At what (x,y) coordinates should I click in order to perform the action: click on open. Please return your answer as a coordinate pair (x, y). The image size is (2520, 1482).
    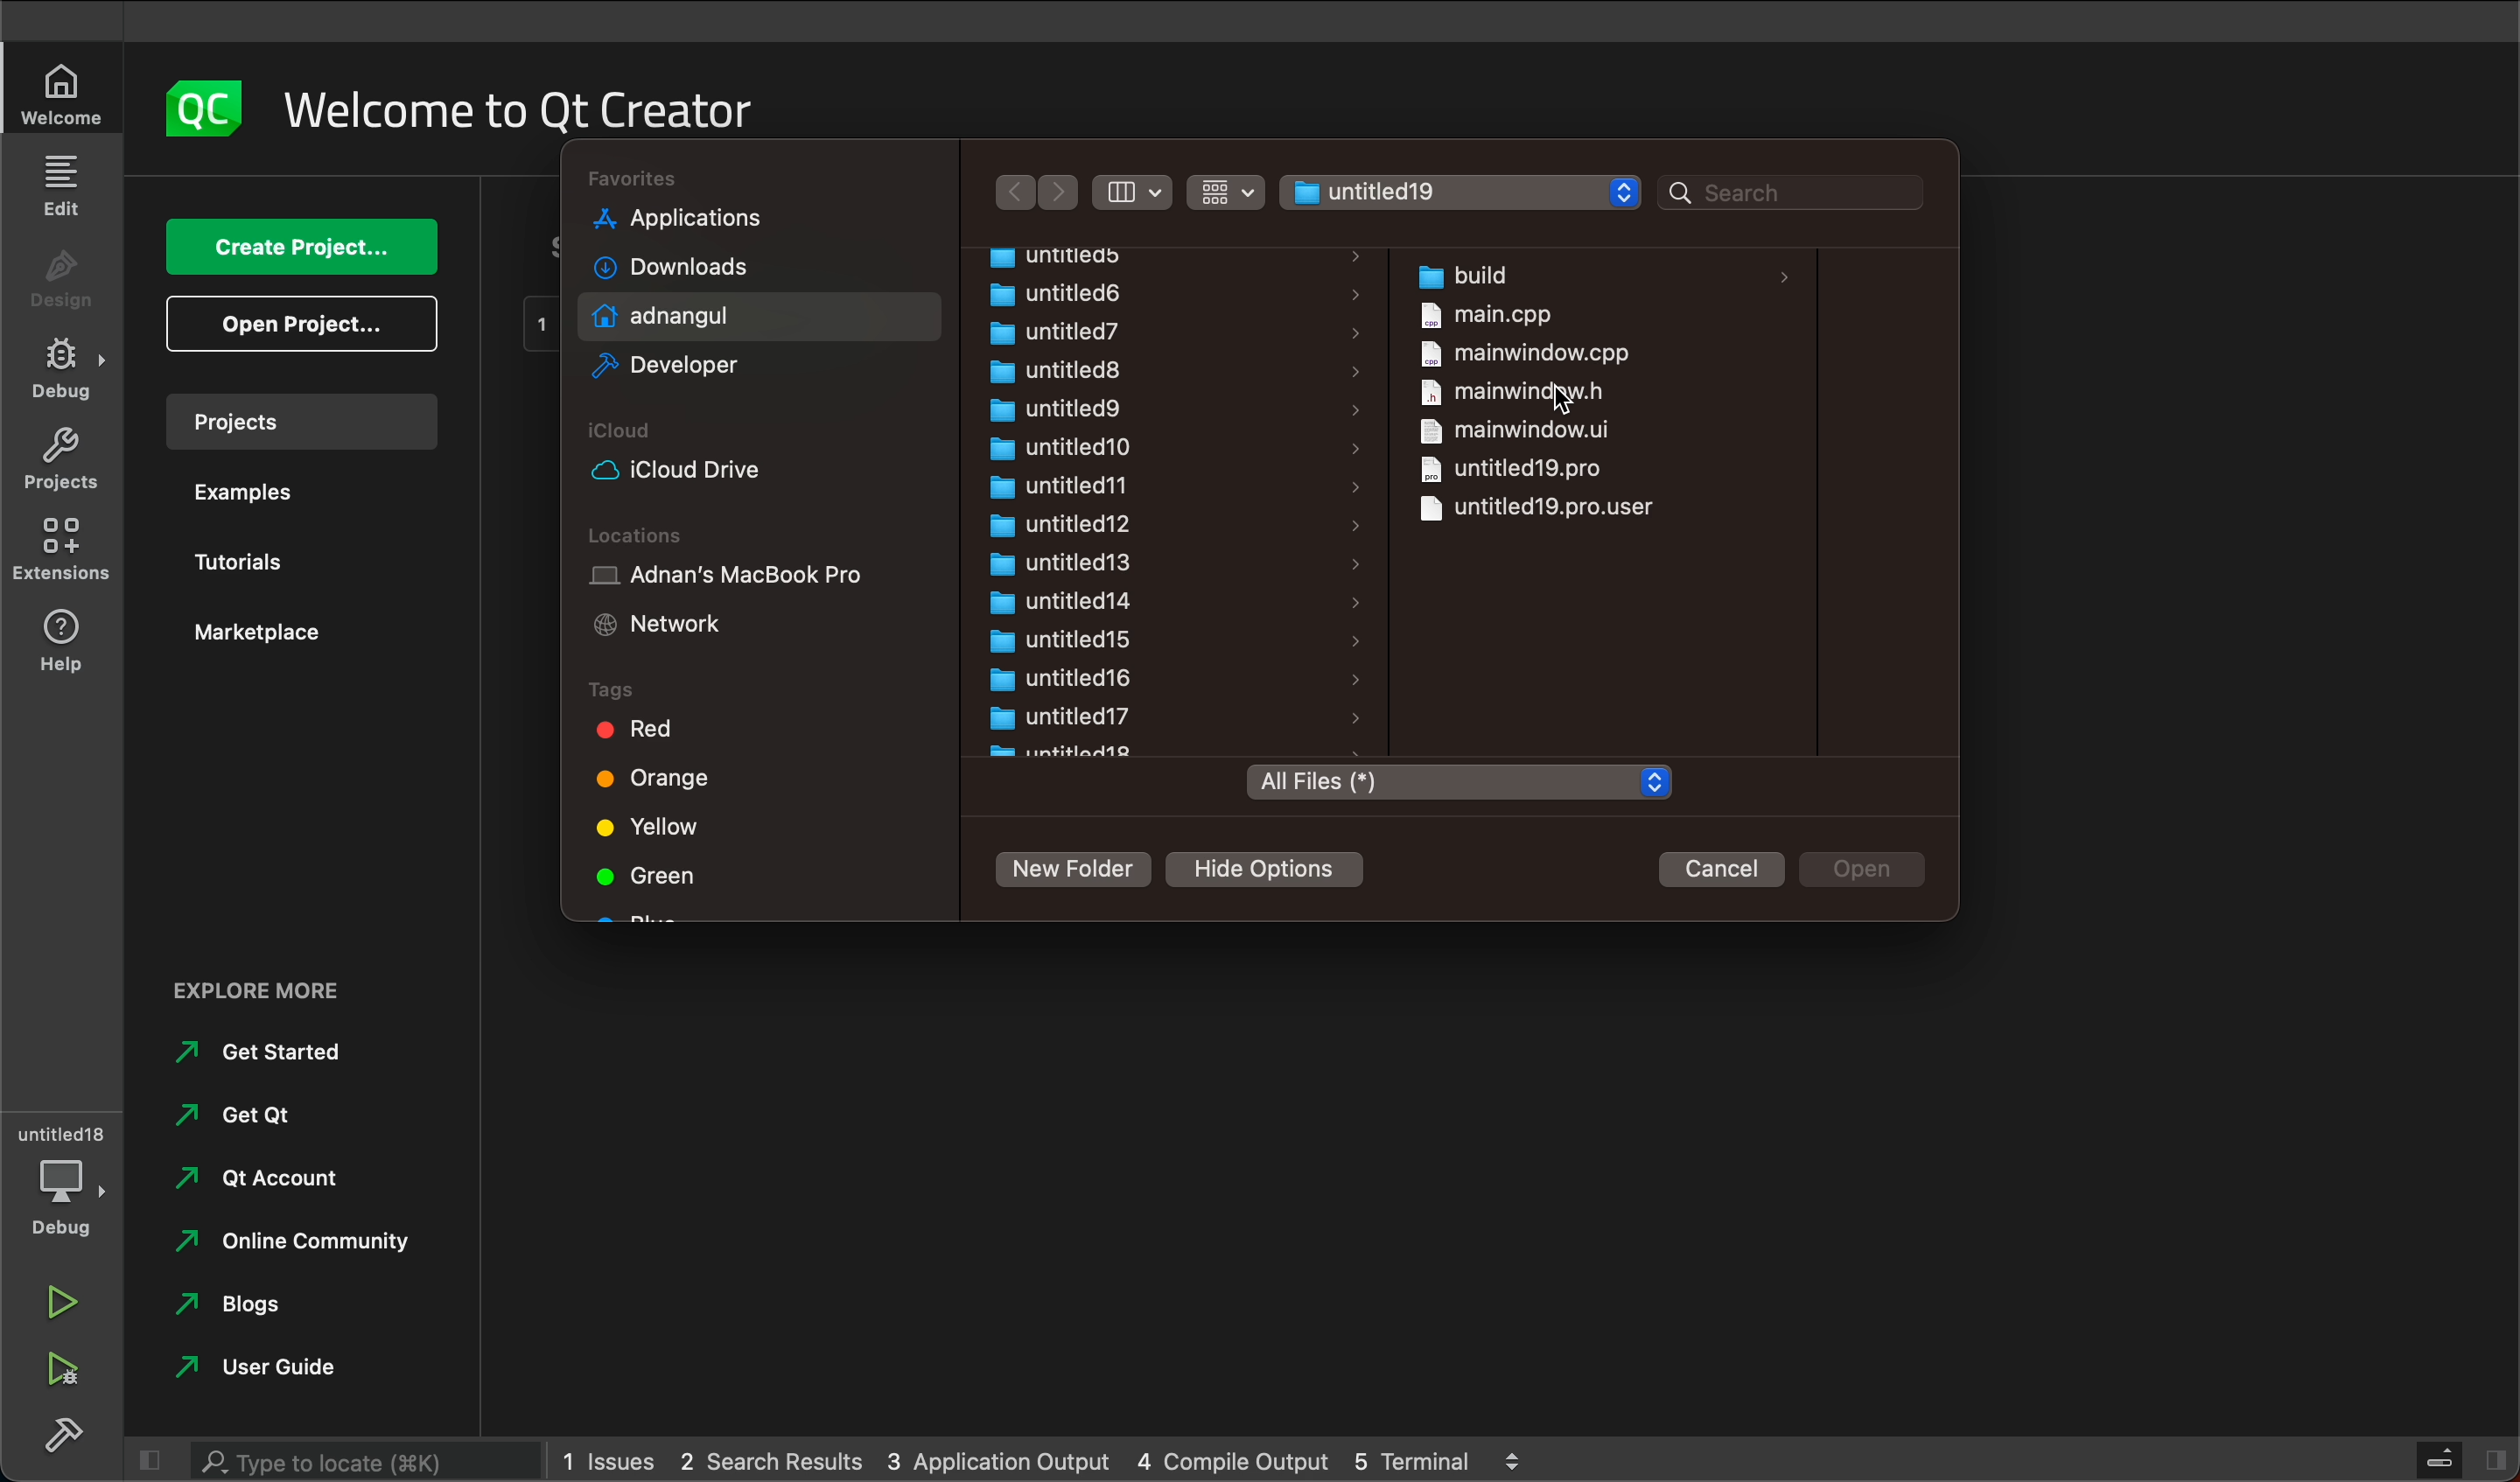
    Looking at the image, I should click on (286, 326).